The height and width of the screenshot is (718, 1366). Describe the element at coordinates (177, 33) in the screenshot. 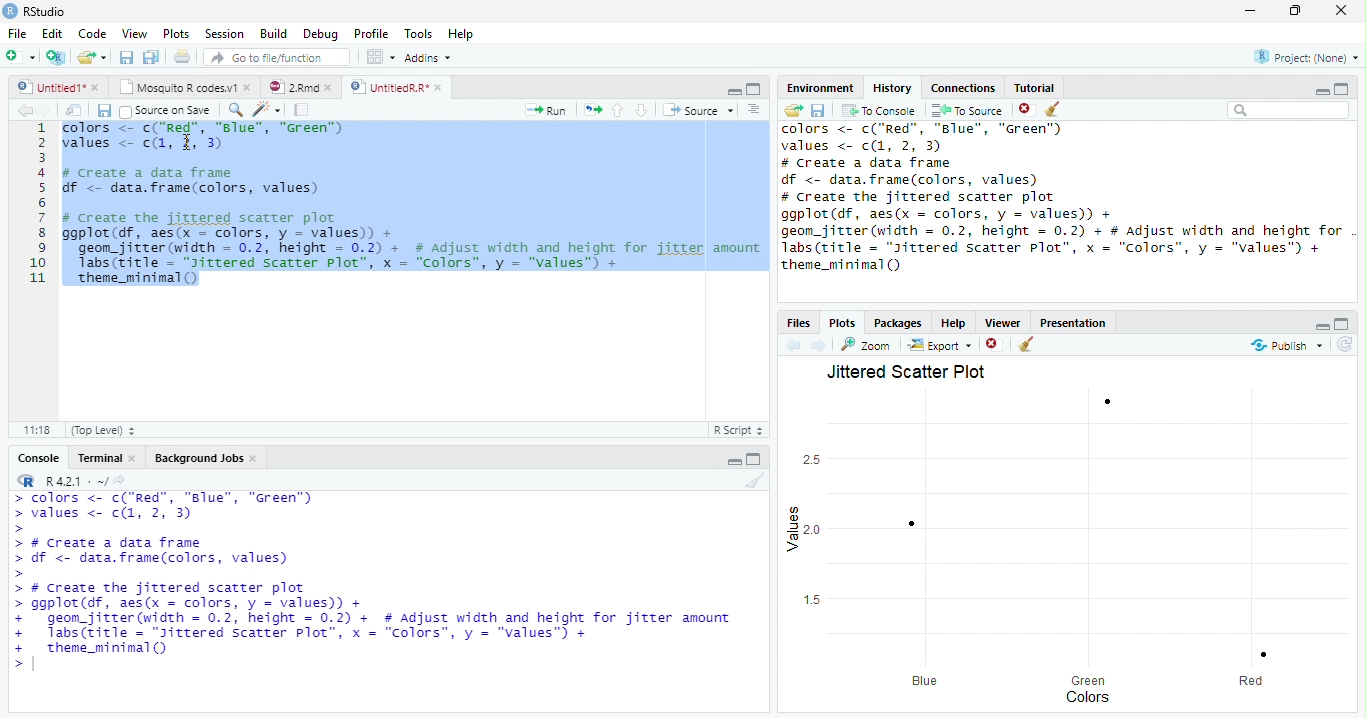

I see `Plots` at that location.